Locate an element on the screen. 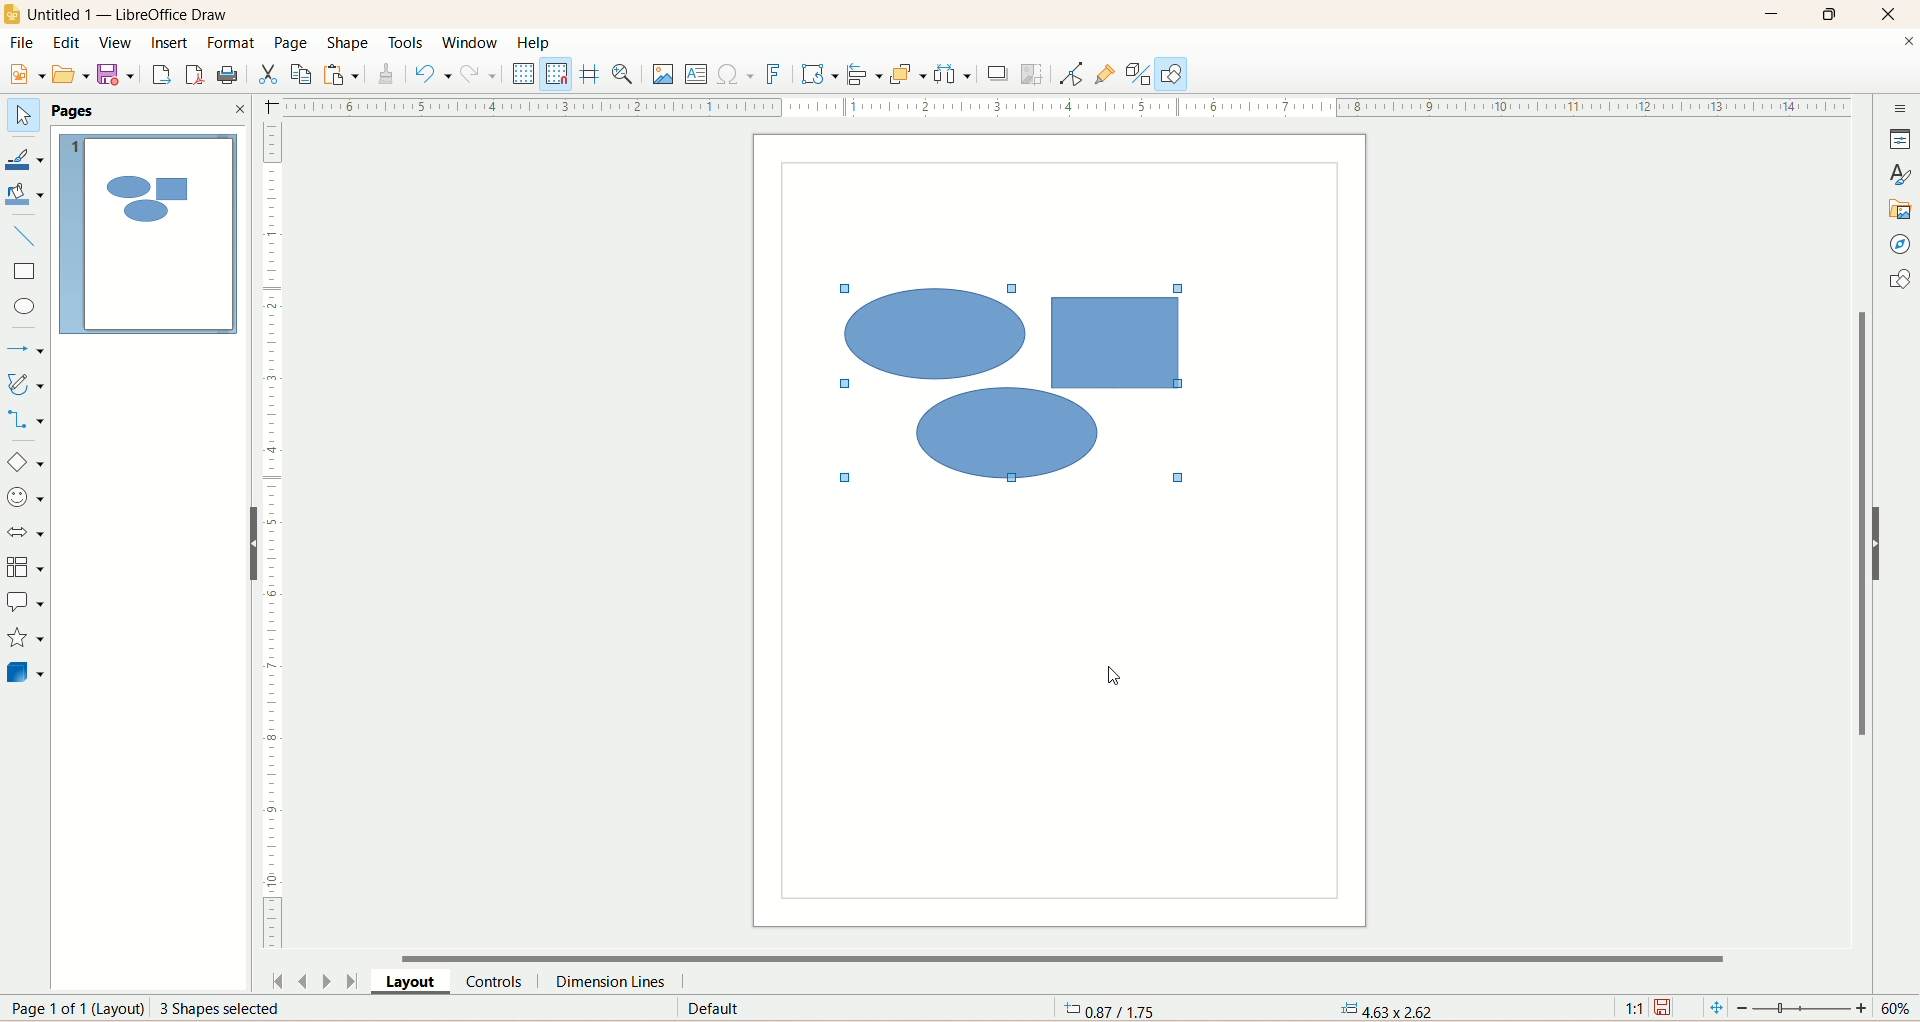 The height and width of the screenshot is (1022, 1920). new is located at coordinates (28, 72).